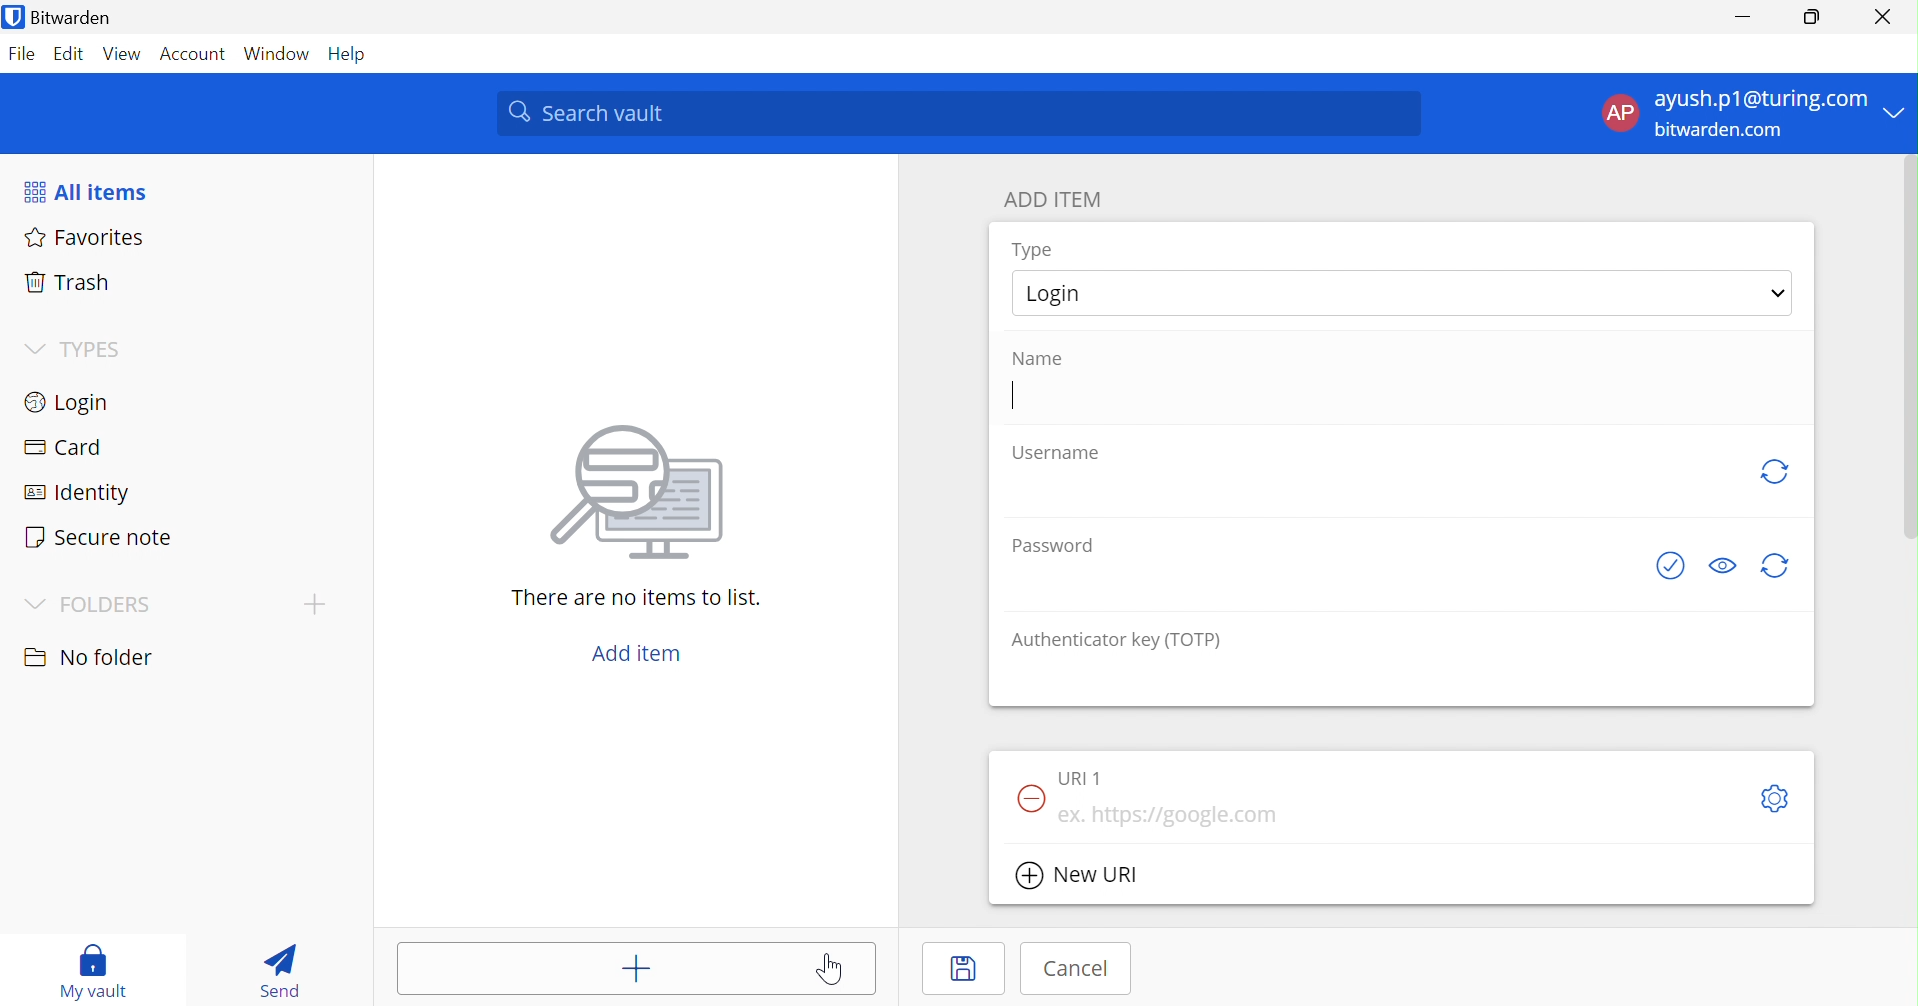 Image resolution: width=1918 pixels, height=1006 pixels. Describe the element at coordinates (1059, 297) in the screenshot. I see `Login` at that location.